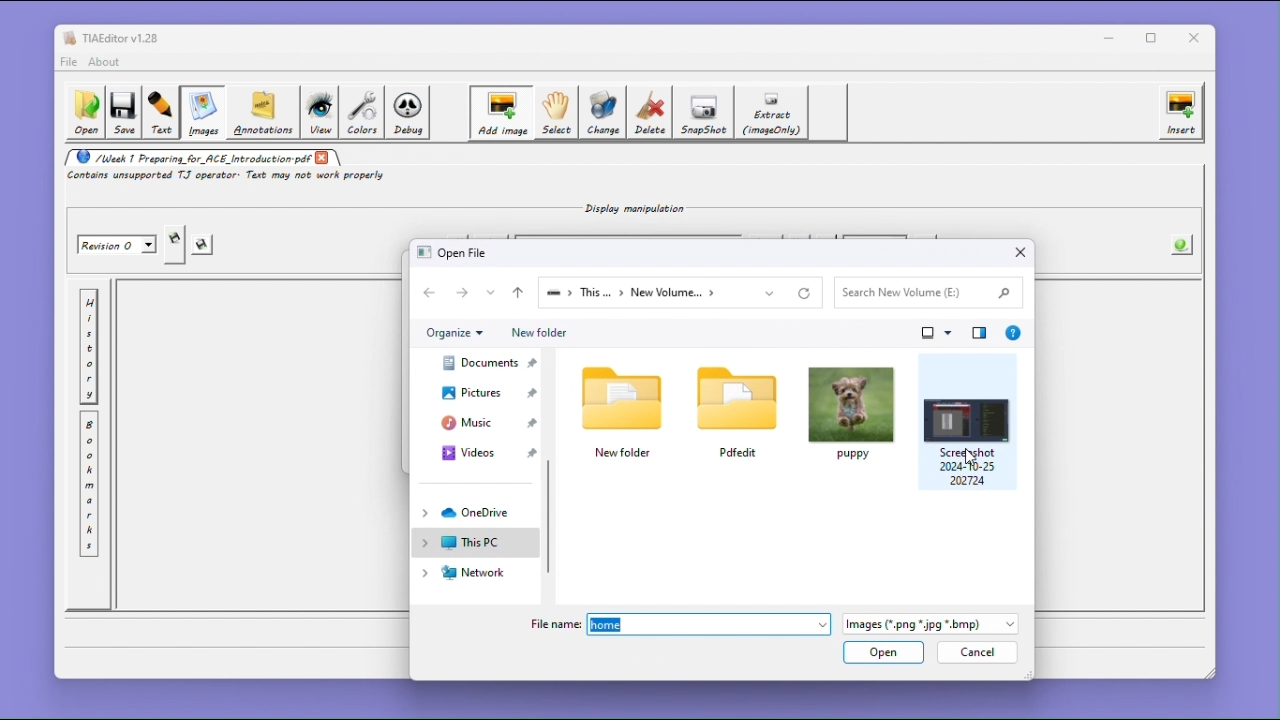 The image size is (1280, 720). What do you see at coordinates (1014, 332) in the screenshot?
I see `get help` at bounding box center [1014, 332].